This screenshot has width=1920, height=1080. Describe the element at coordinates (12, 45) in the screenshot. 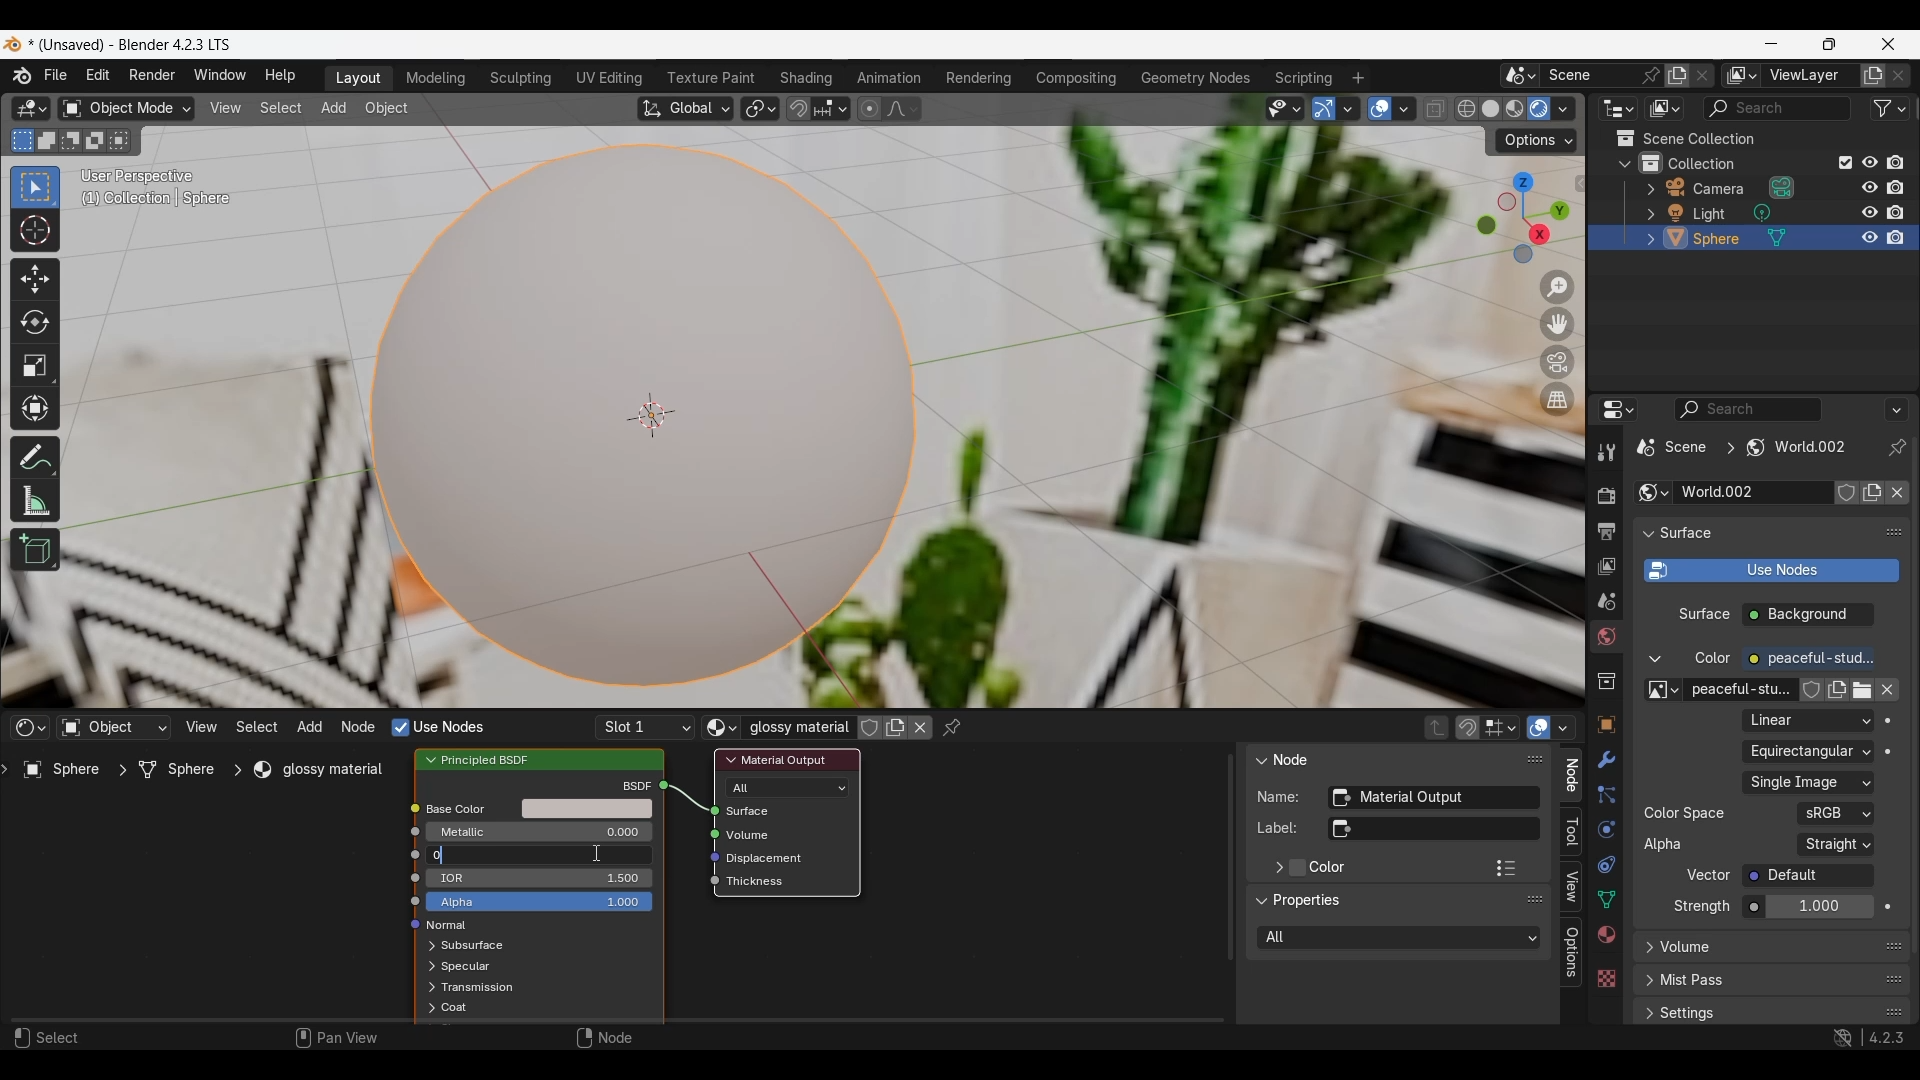

I see `Software logo` at that location.